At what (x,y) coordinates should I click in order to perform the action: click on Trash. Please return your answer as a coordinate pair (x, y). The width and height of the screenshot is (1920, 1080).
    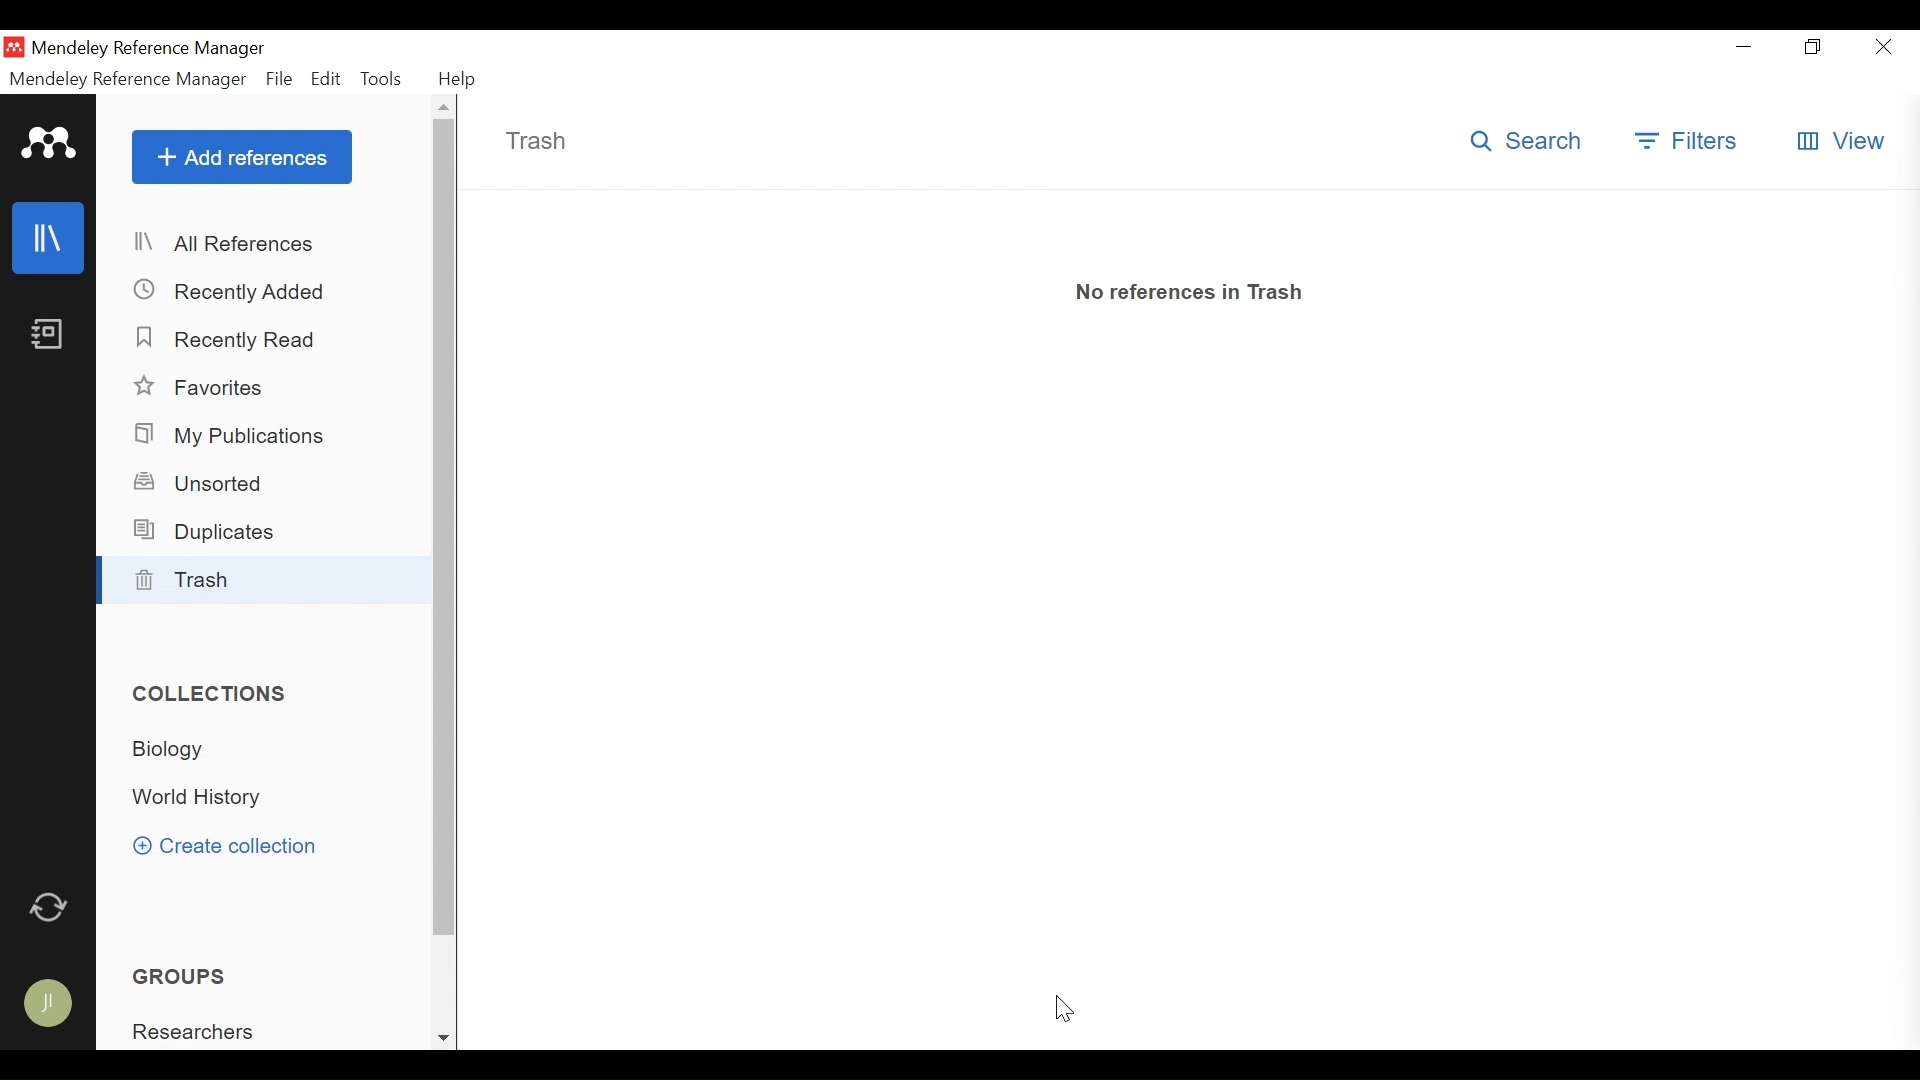
    Looking at the image, I should click on (266, 579).